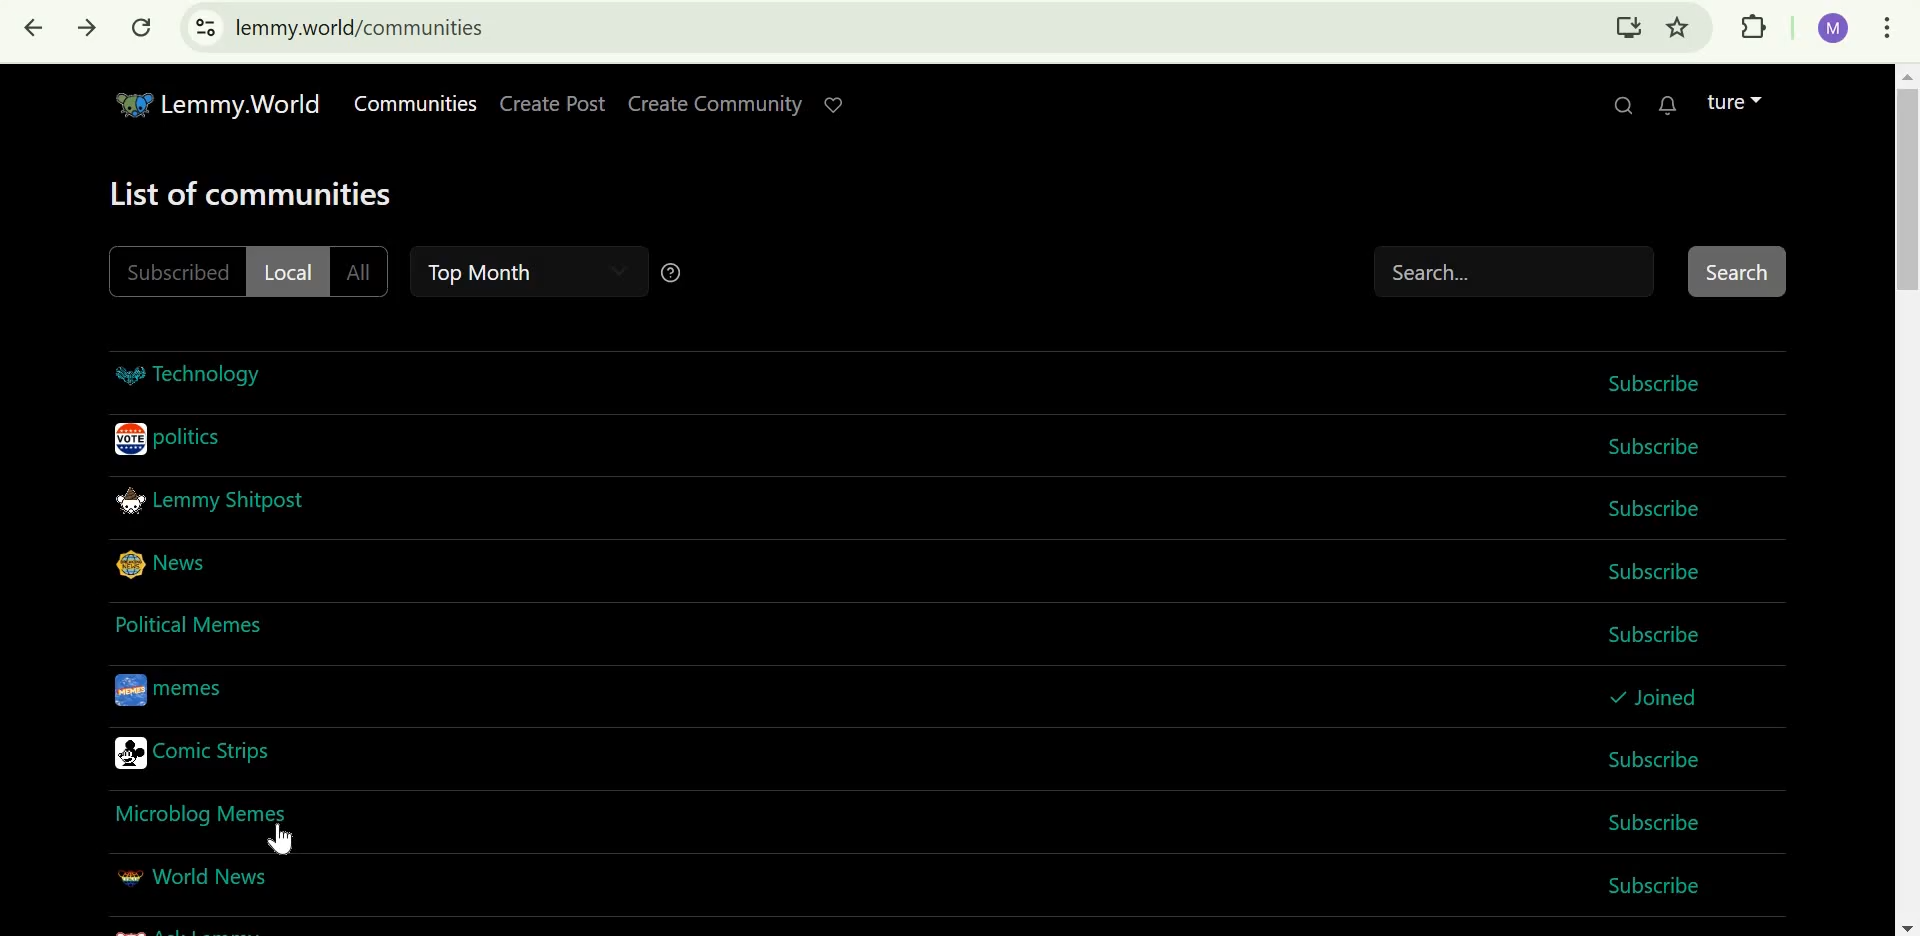  I want to click on subscribe, so click(1650, 821).